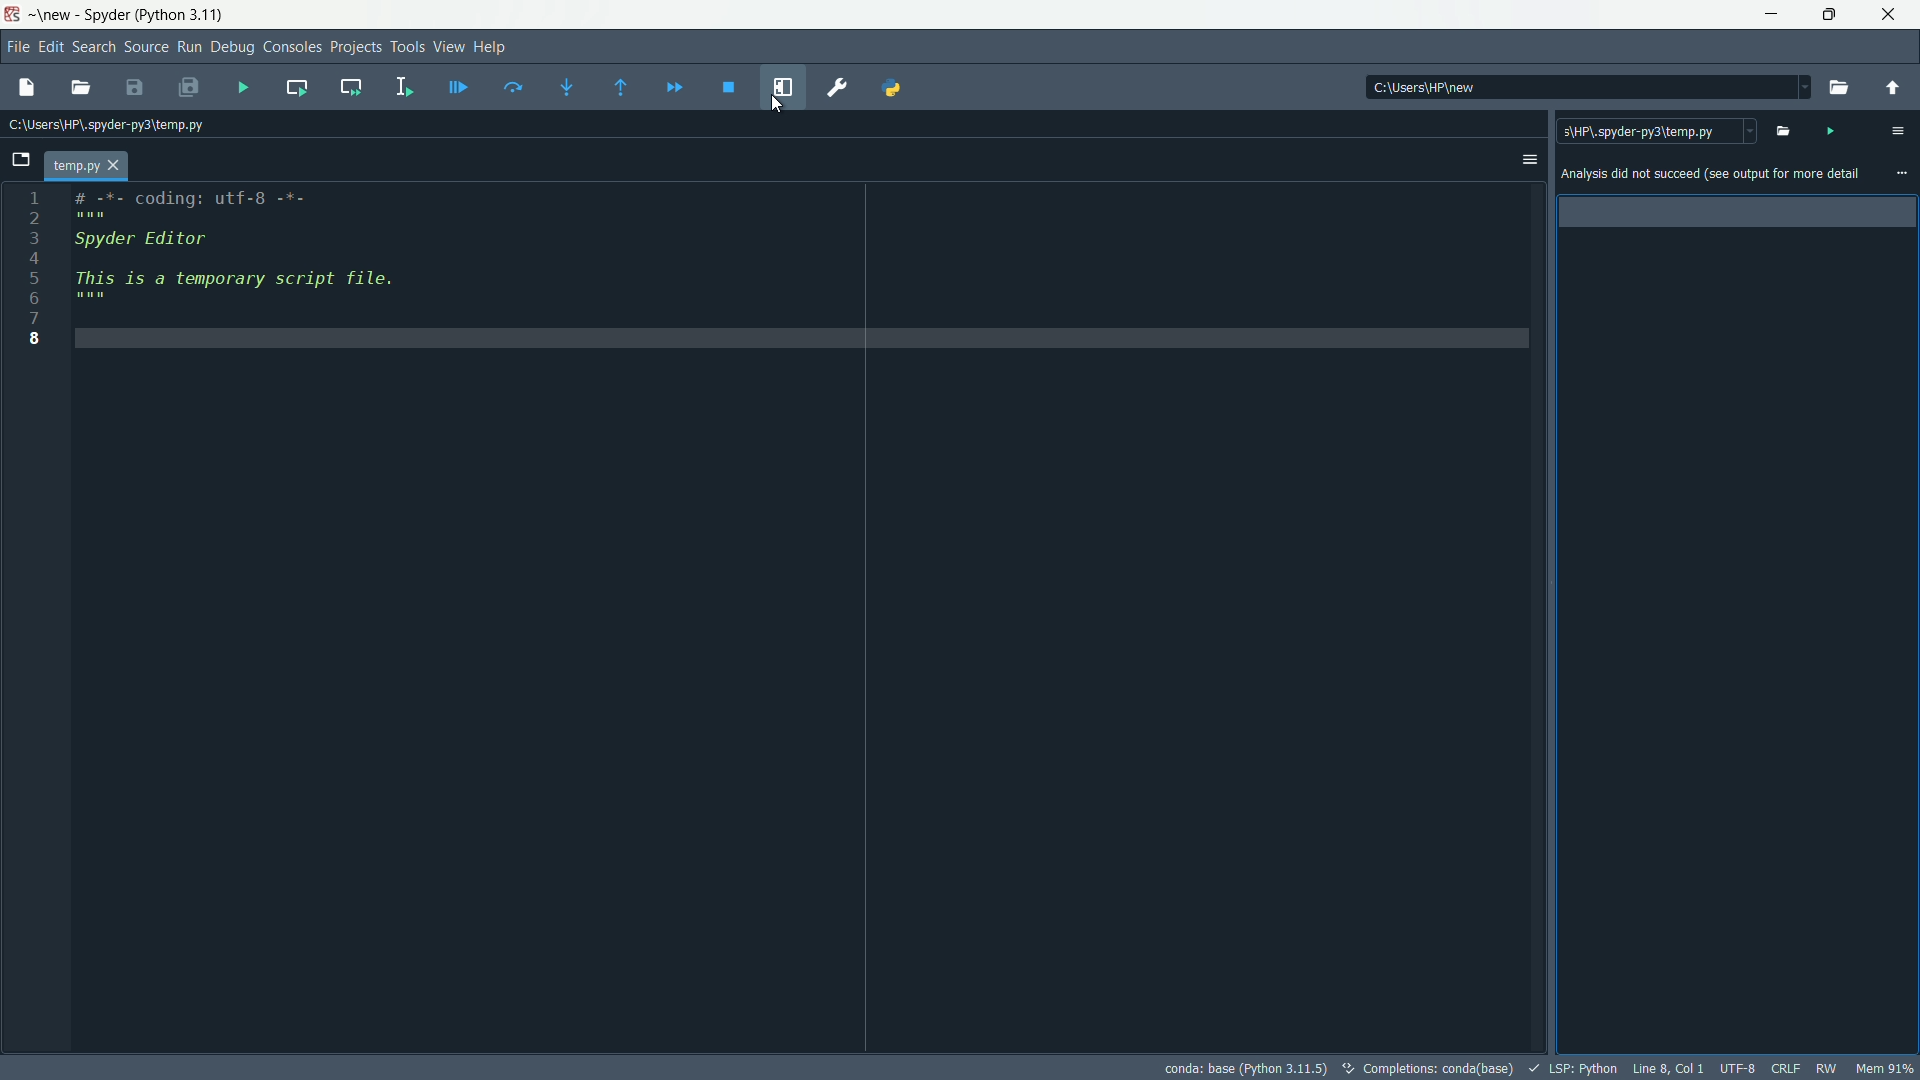  I want to click on S\HP\ spyder-py3\temp.py, so click(1660, 134).